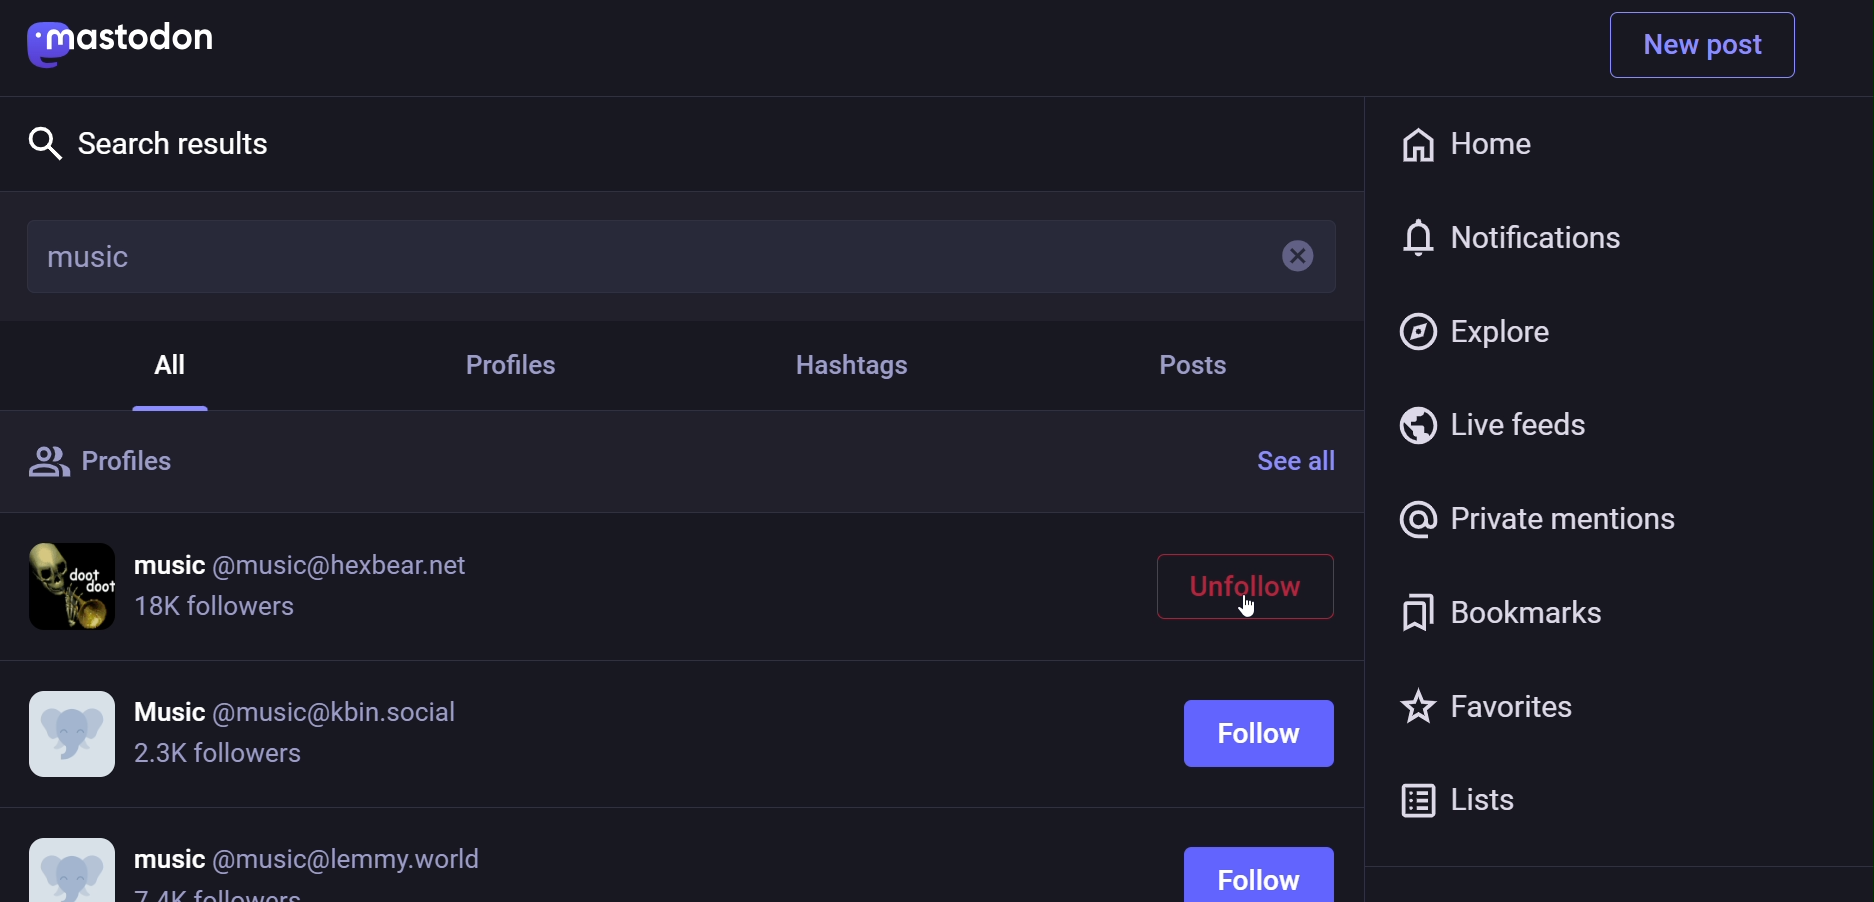 The width and height of the screenshot is (1874, 902). I want to click on notification, so click(1513, 240).